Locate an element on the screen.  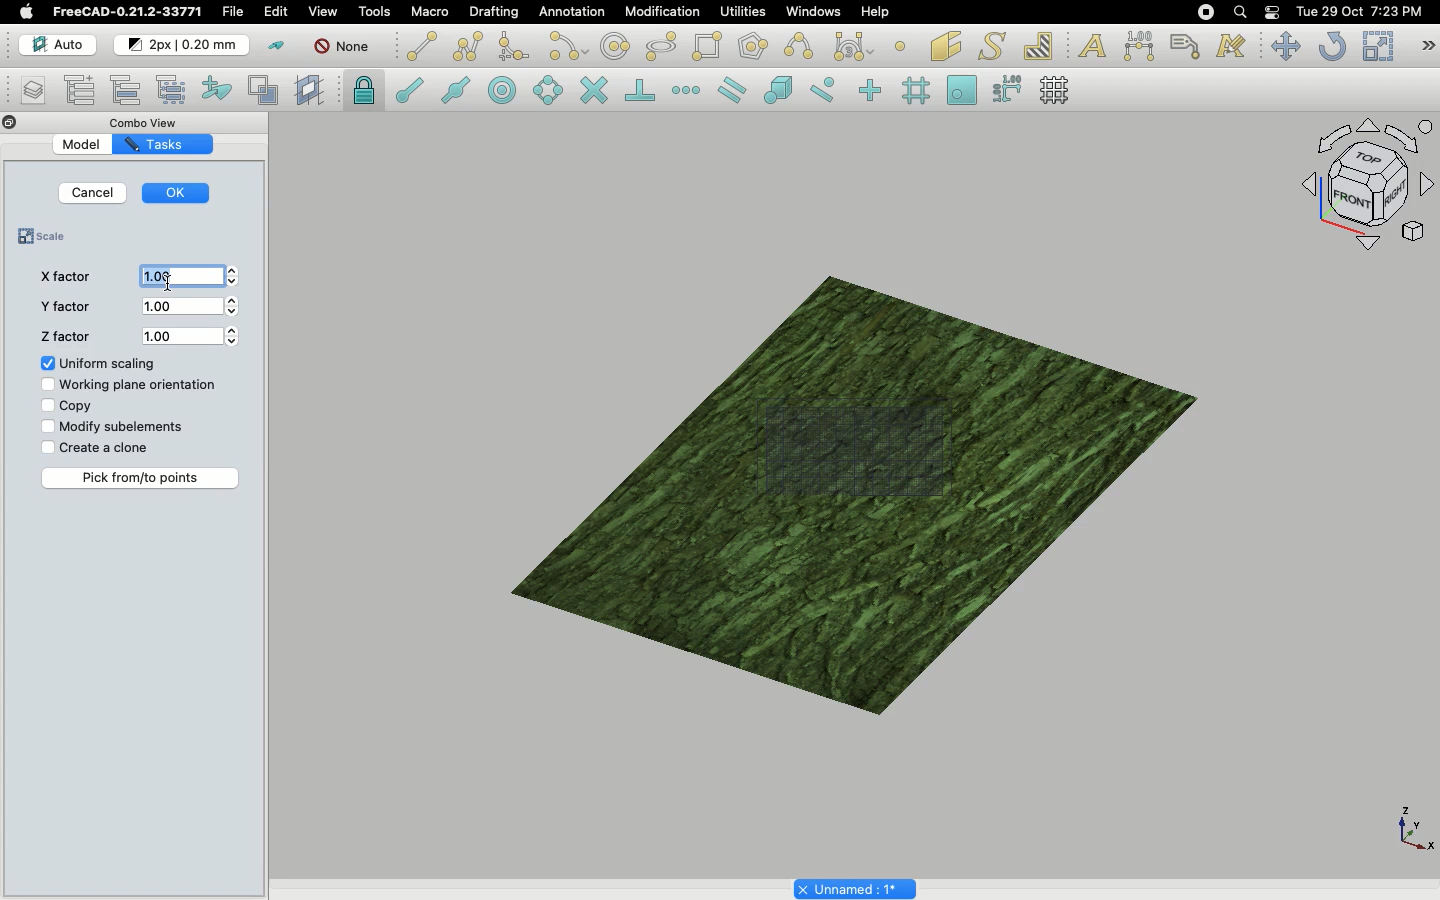
Snap intersection is located at coordinates (593, 88).